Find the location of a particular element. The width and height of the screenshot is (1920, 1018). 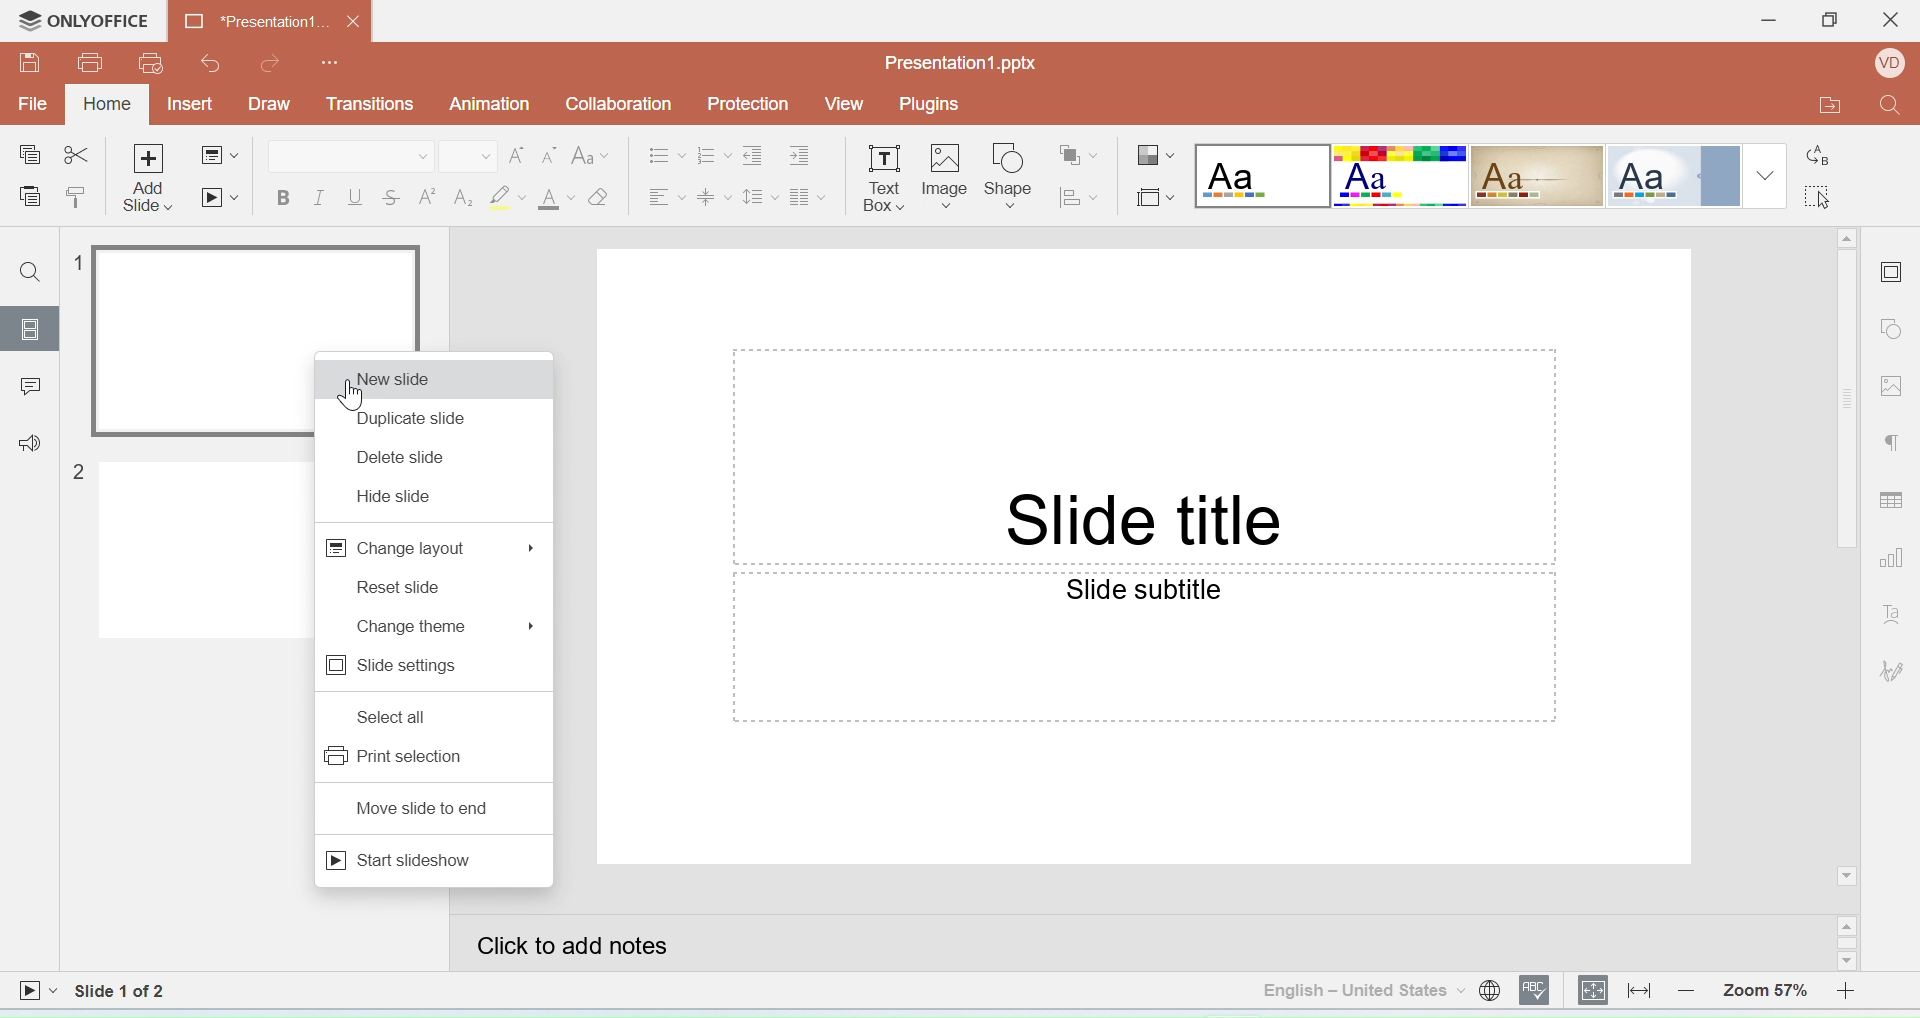

Redo is located at coordinates (272, 63).